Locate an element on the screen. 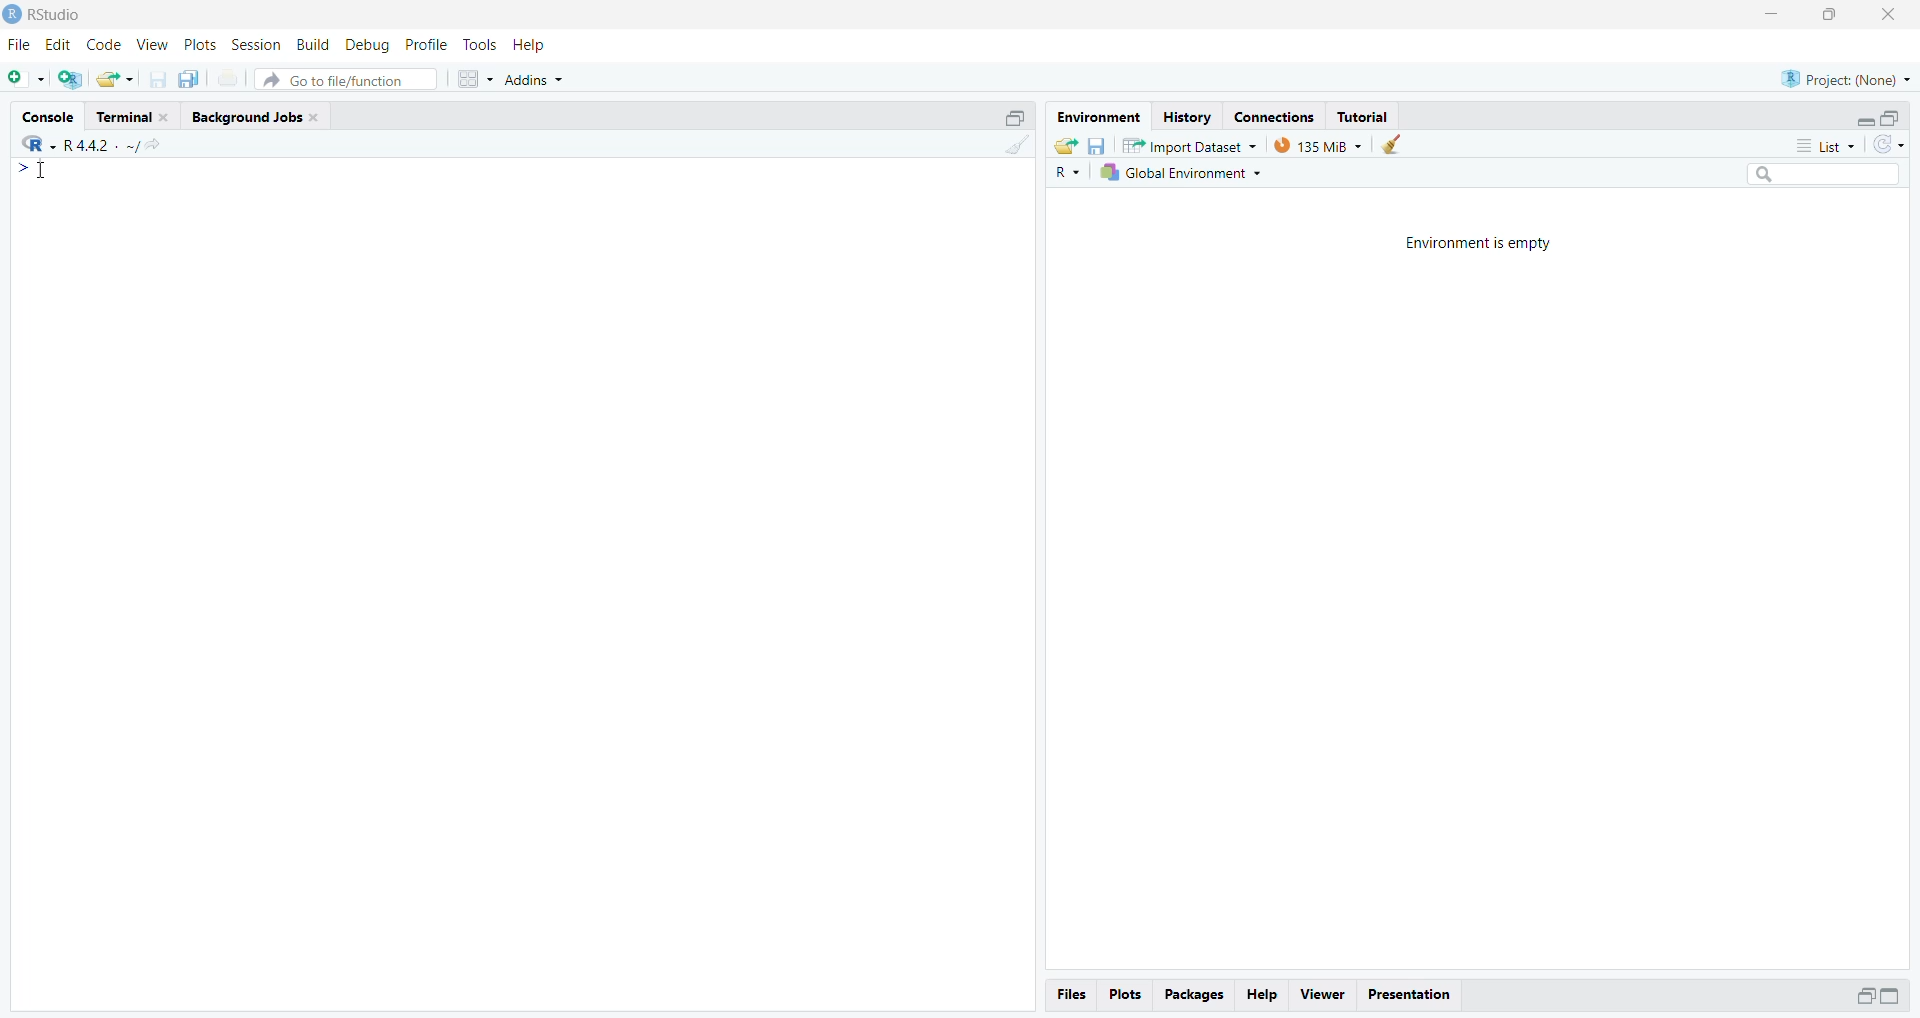  View is located at coordinates (151, 44).